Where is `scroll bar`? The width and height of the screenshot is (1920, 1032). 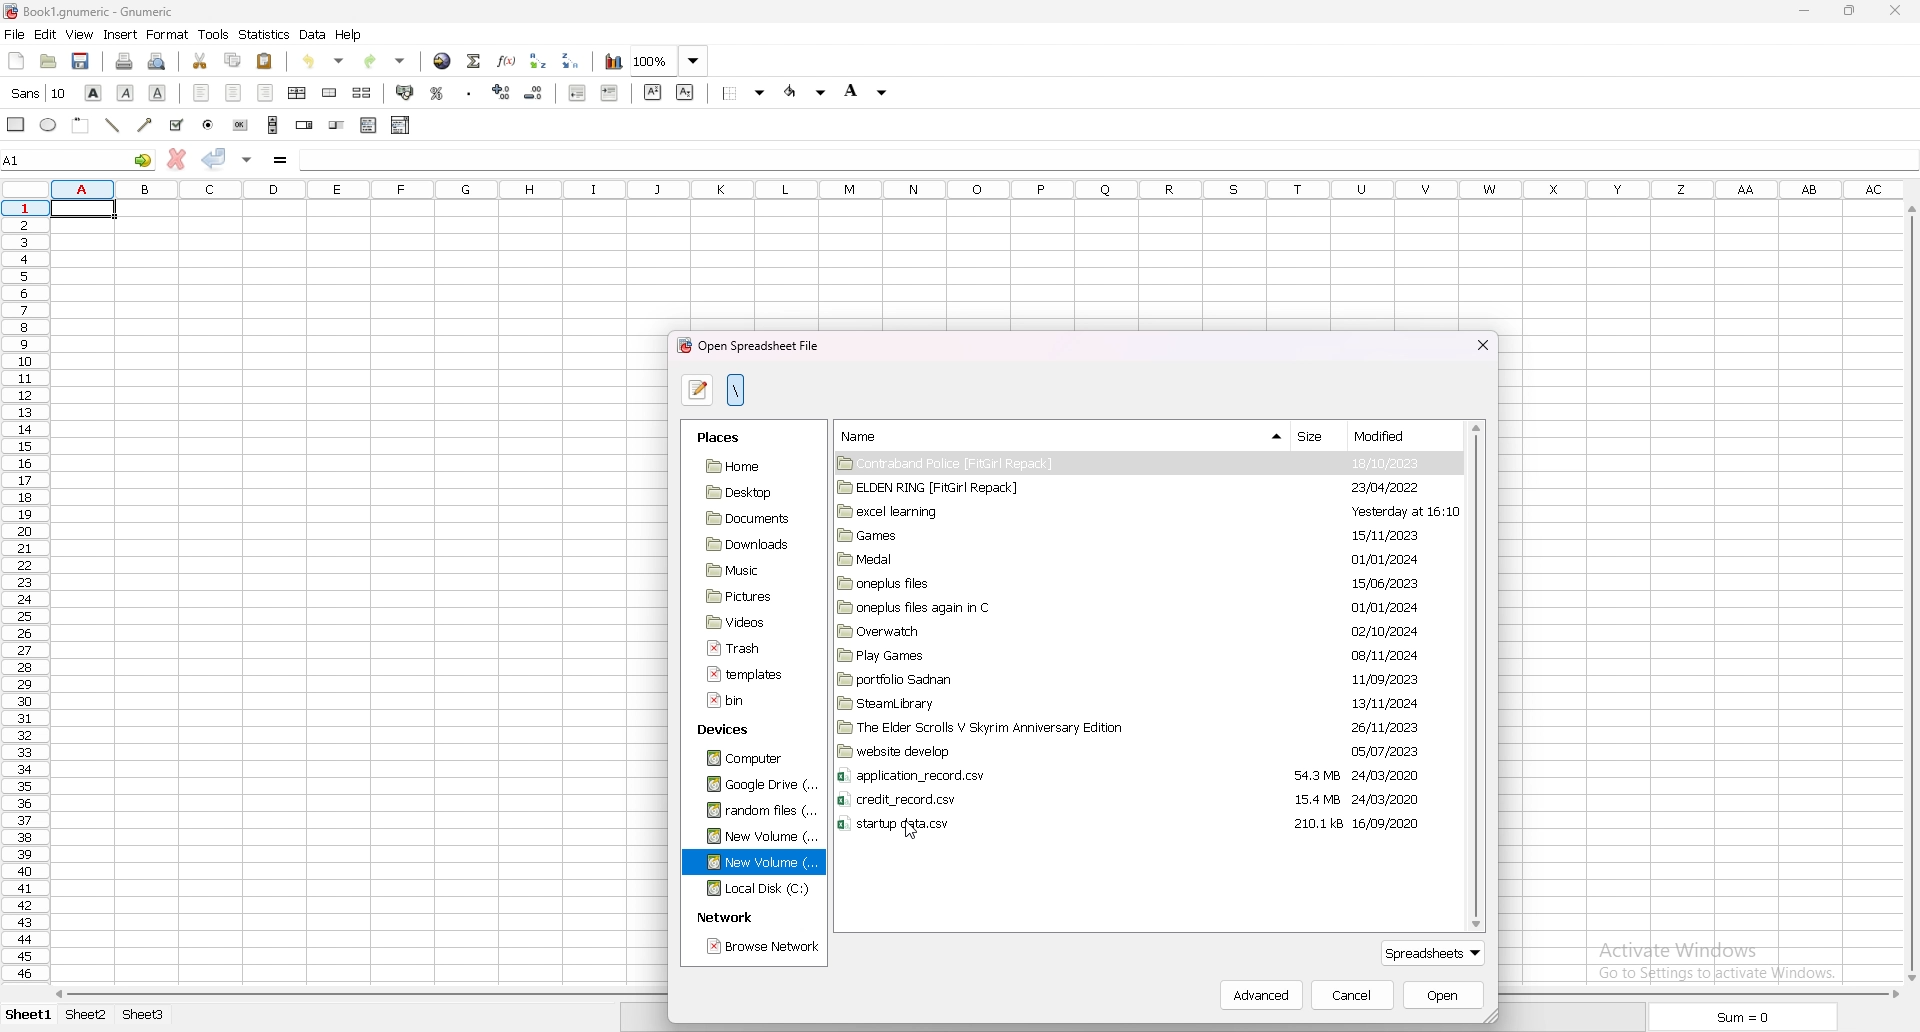 scroll bar is located at coordinates (1477, 677).